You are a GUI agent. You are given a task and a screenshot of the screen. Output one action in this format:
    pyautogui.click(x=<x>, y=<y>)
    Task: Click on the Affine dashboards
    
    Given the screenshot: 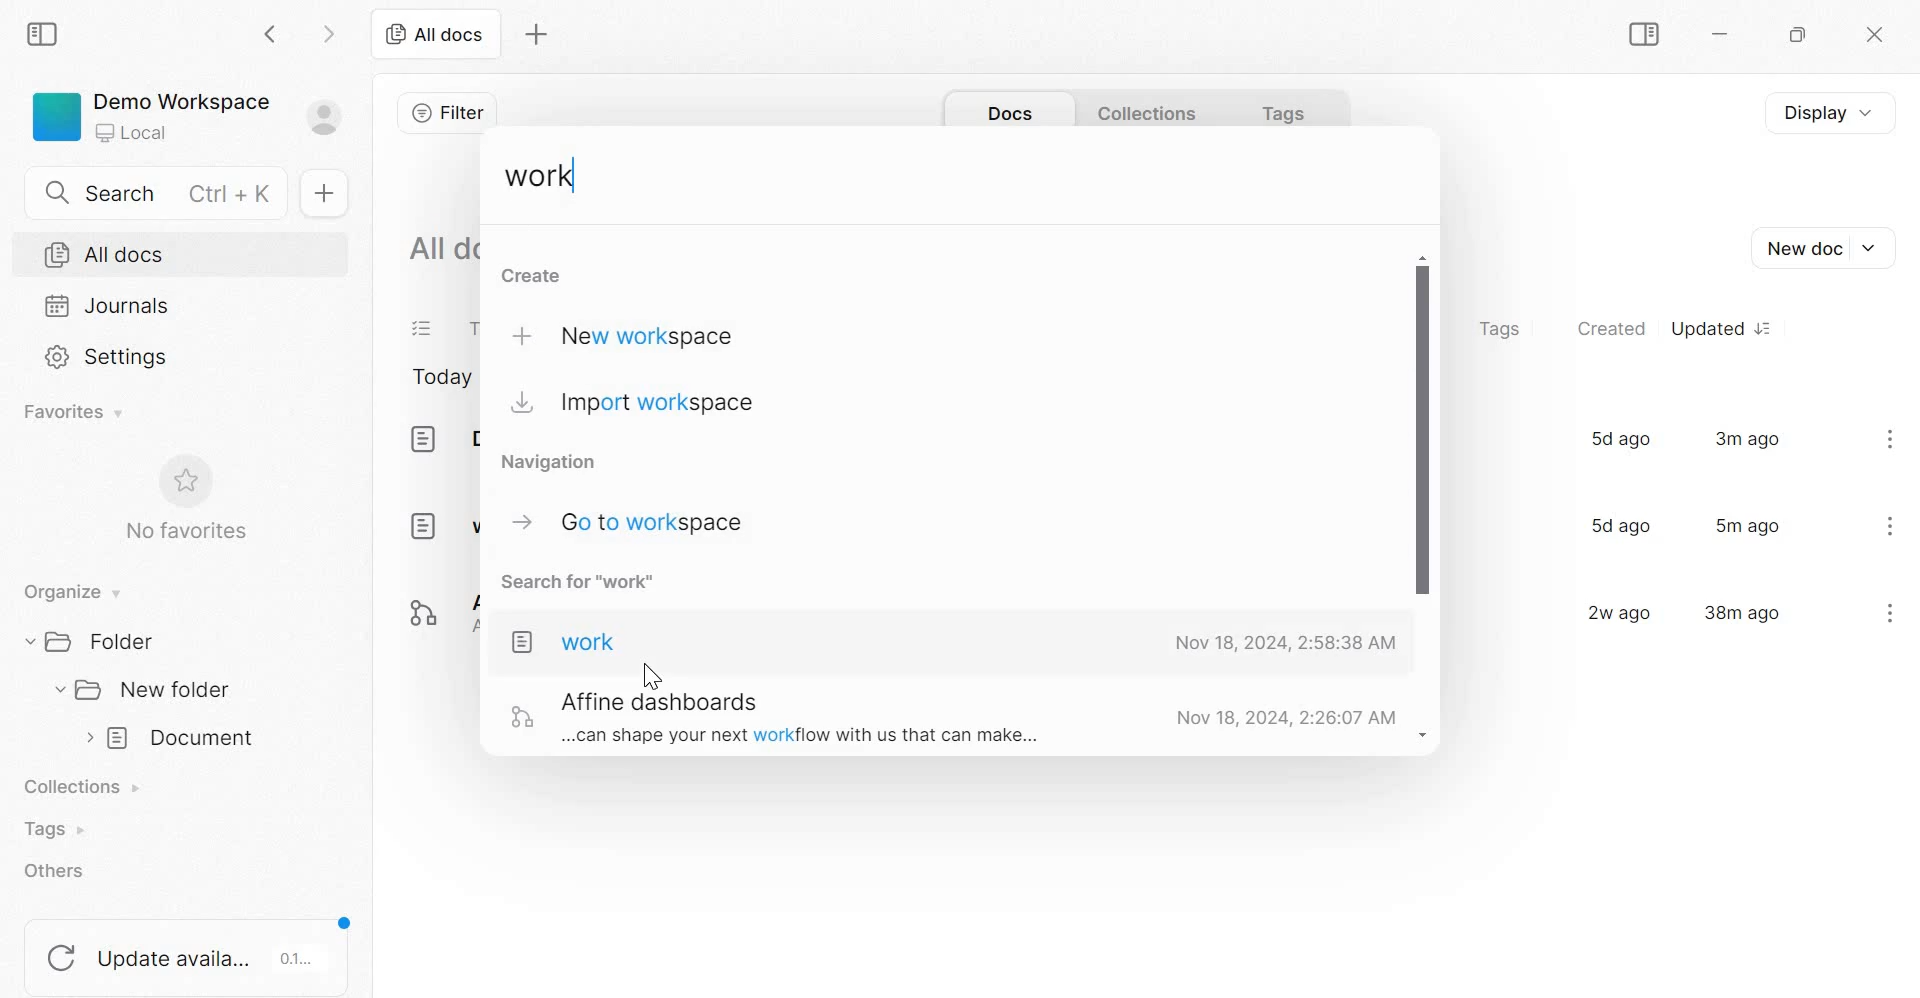 What is the action you would take?
    pyautogui.click(x=436, y=607)
    